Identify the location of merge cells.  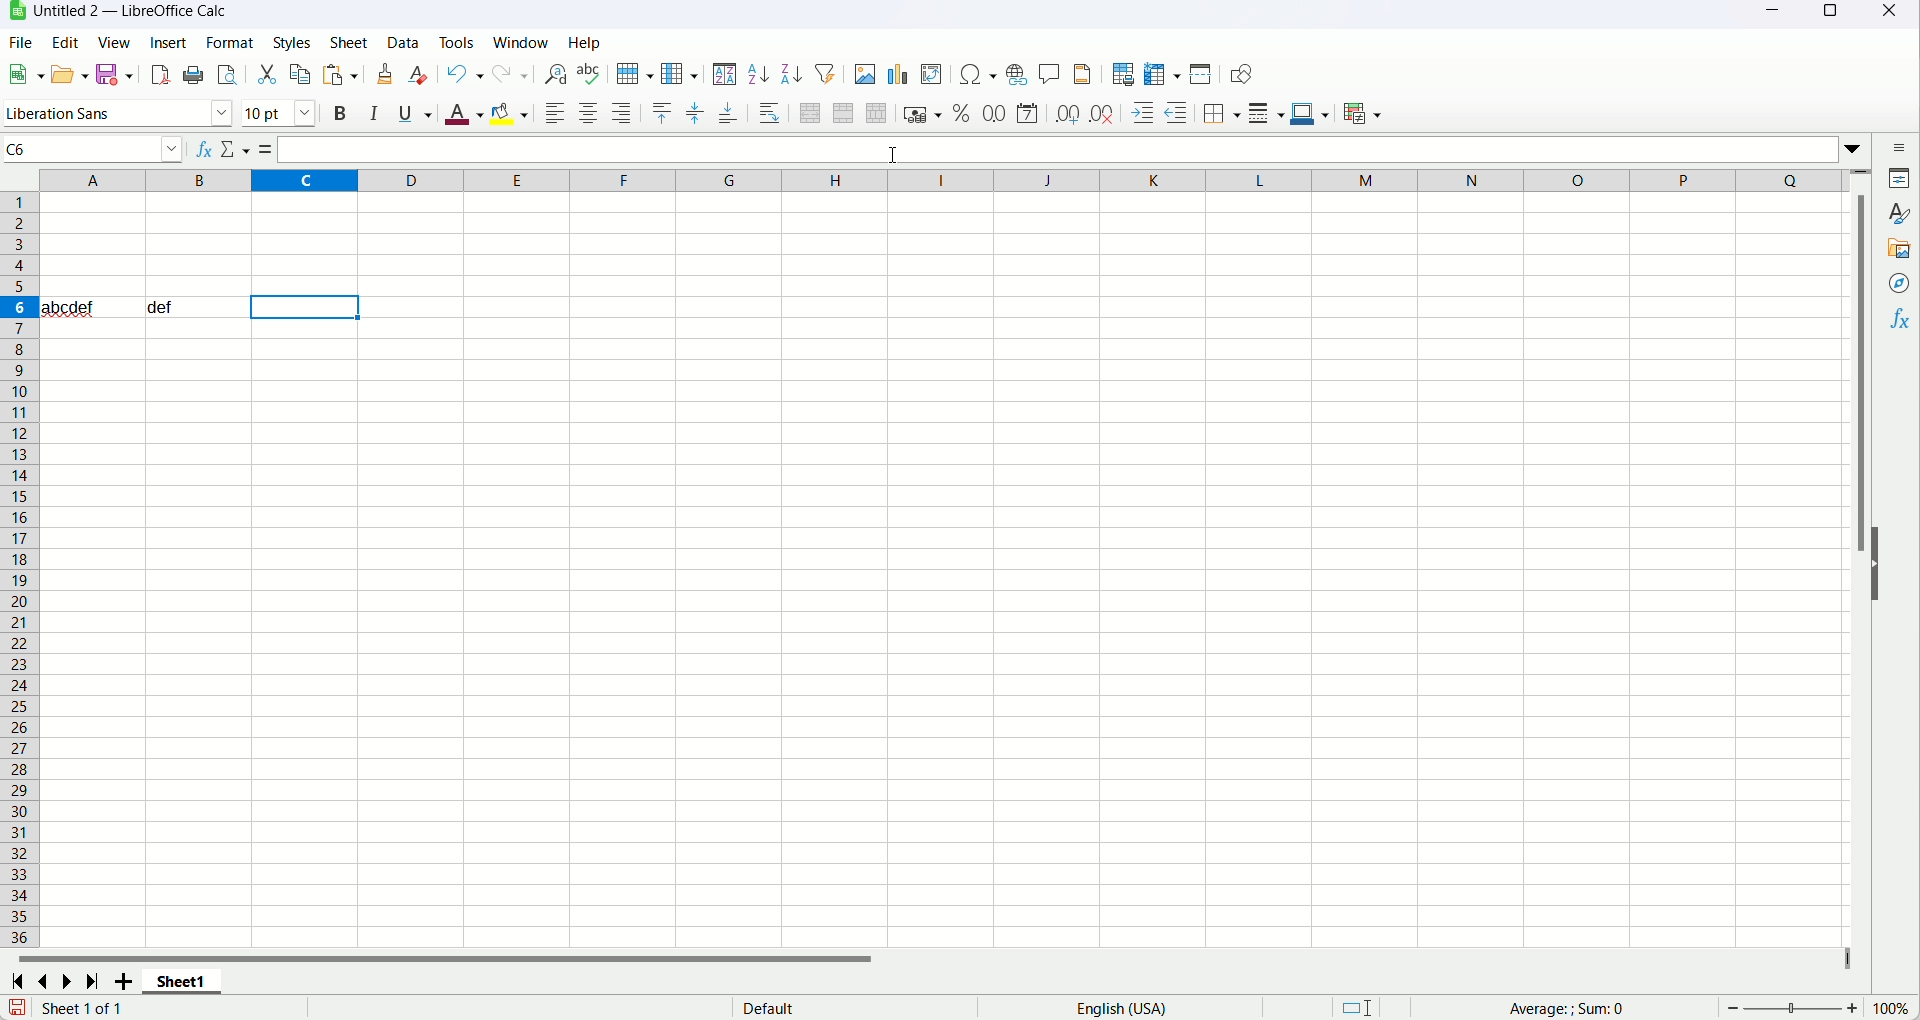
(842, 112).